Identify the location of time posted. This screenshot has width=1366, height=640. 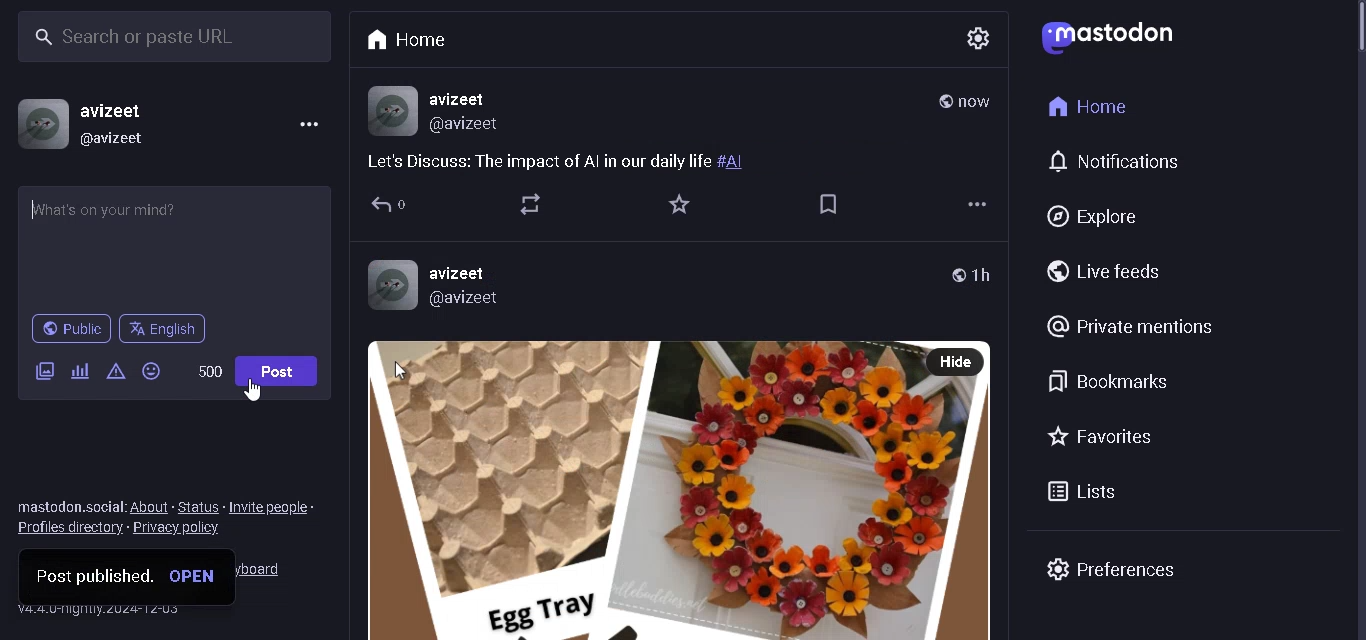
(993, 275).